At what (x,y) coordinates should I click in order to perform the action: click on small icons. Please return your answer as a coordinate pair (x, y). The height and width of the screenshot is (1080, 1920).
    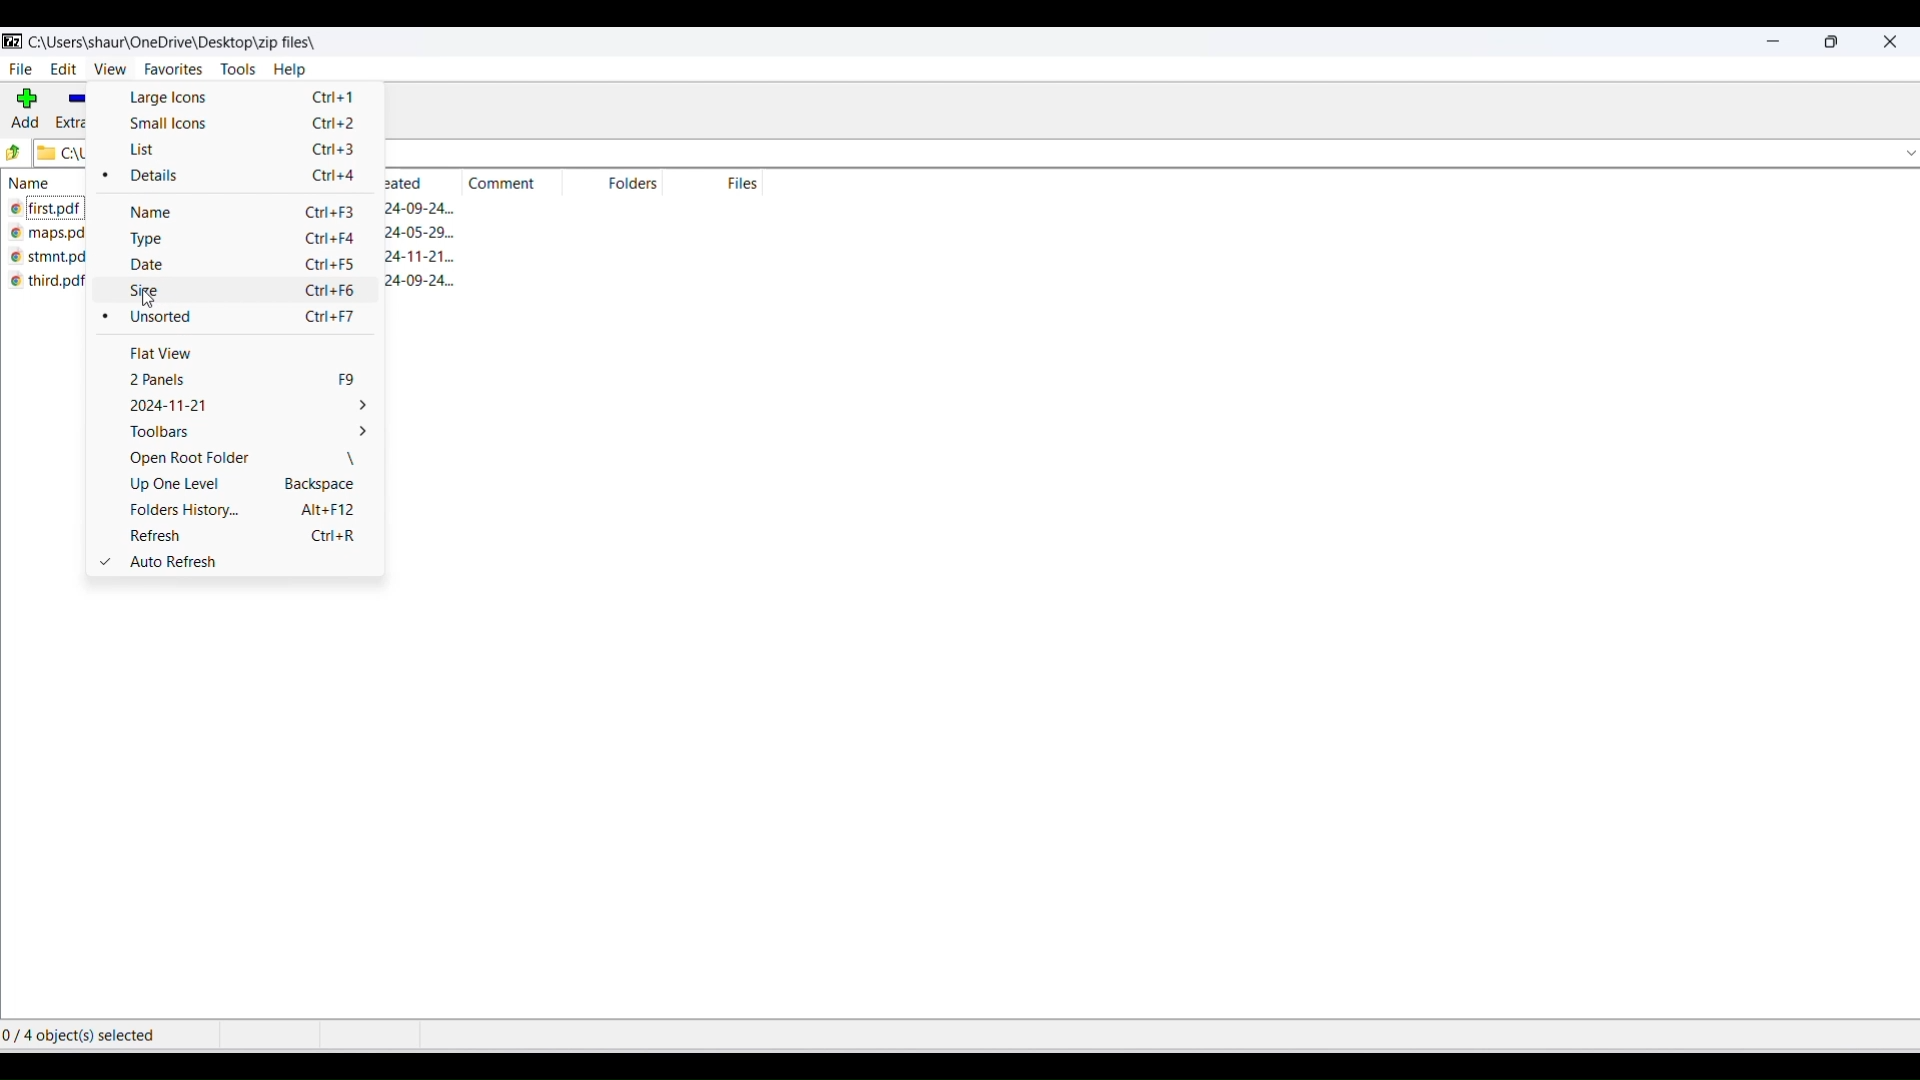
    Looking at the image, I should click on (241, 123).